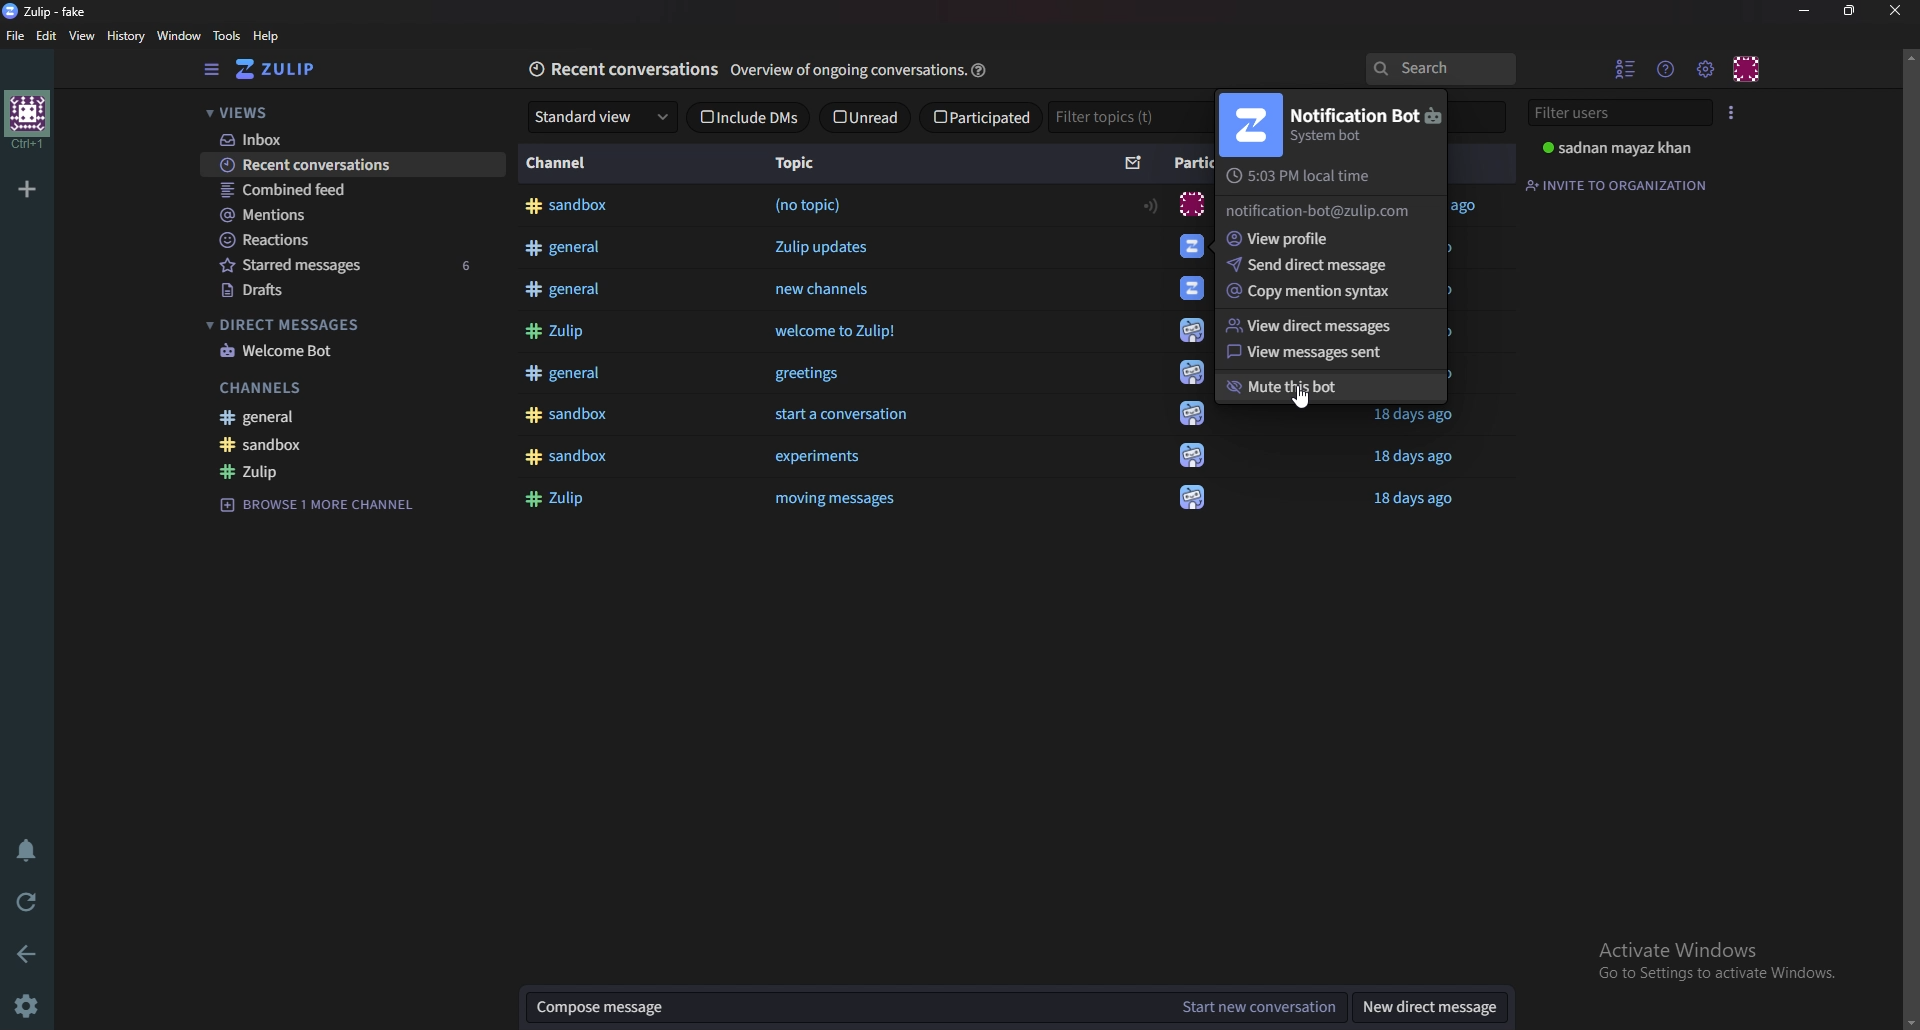  Describe the element at coordinates (28, 851) in the screenshot. I see `Enable do not disturb` at that location.